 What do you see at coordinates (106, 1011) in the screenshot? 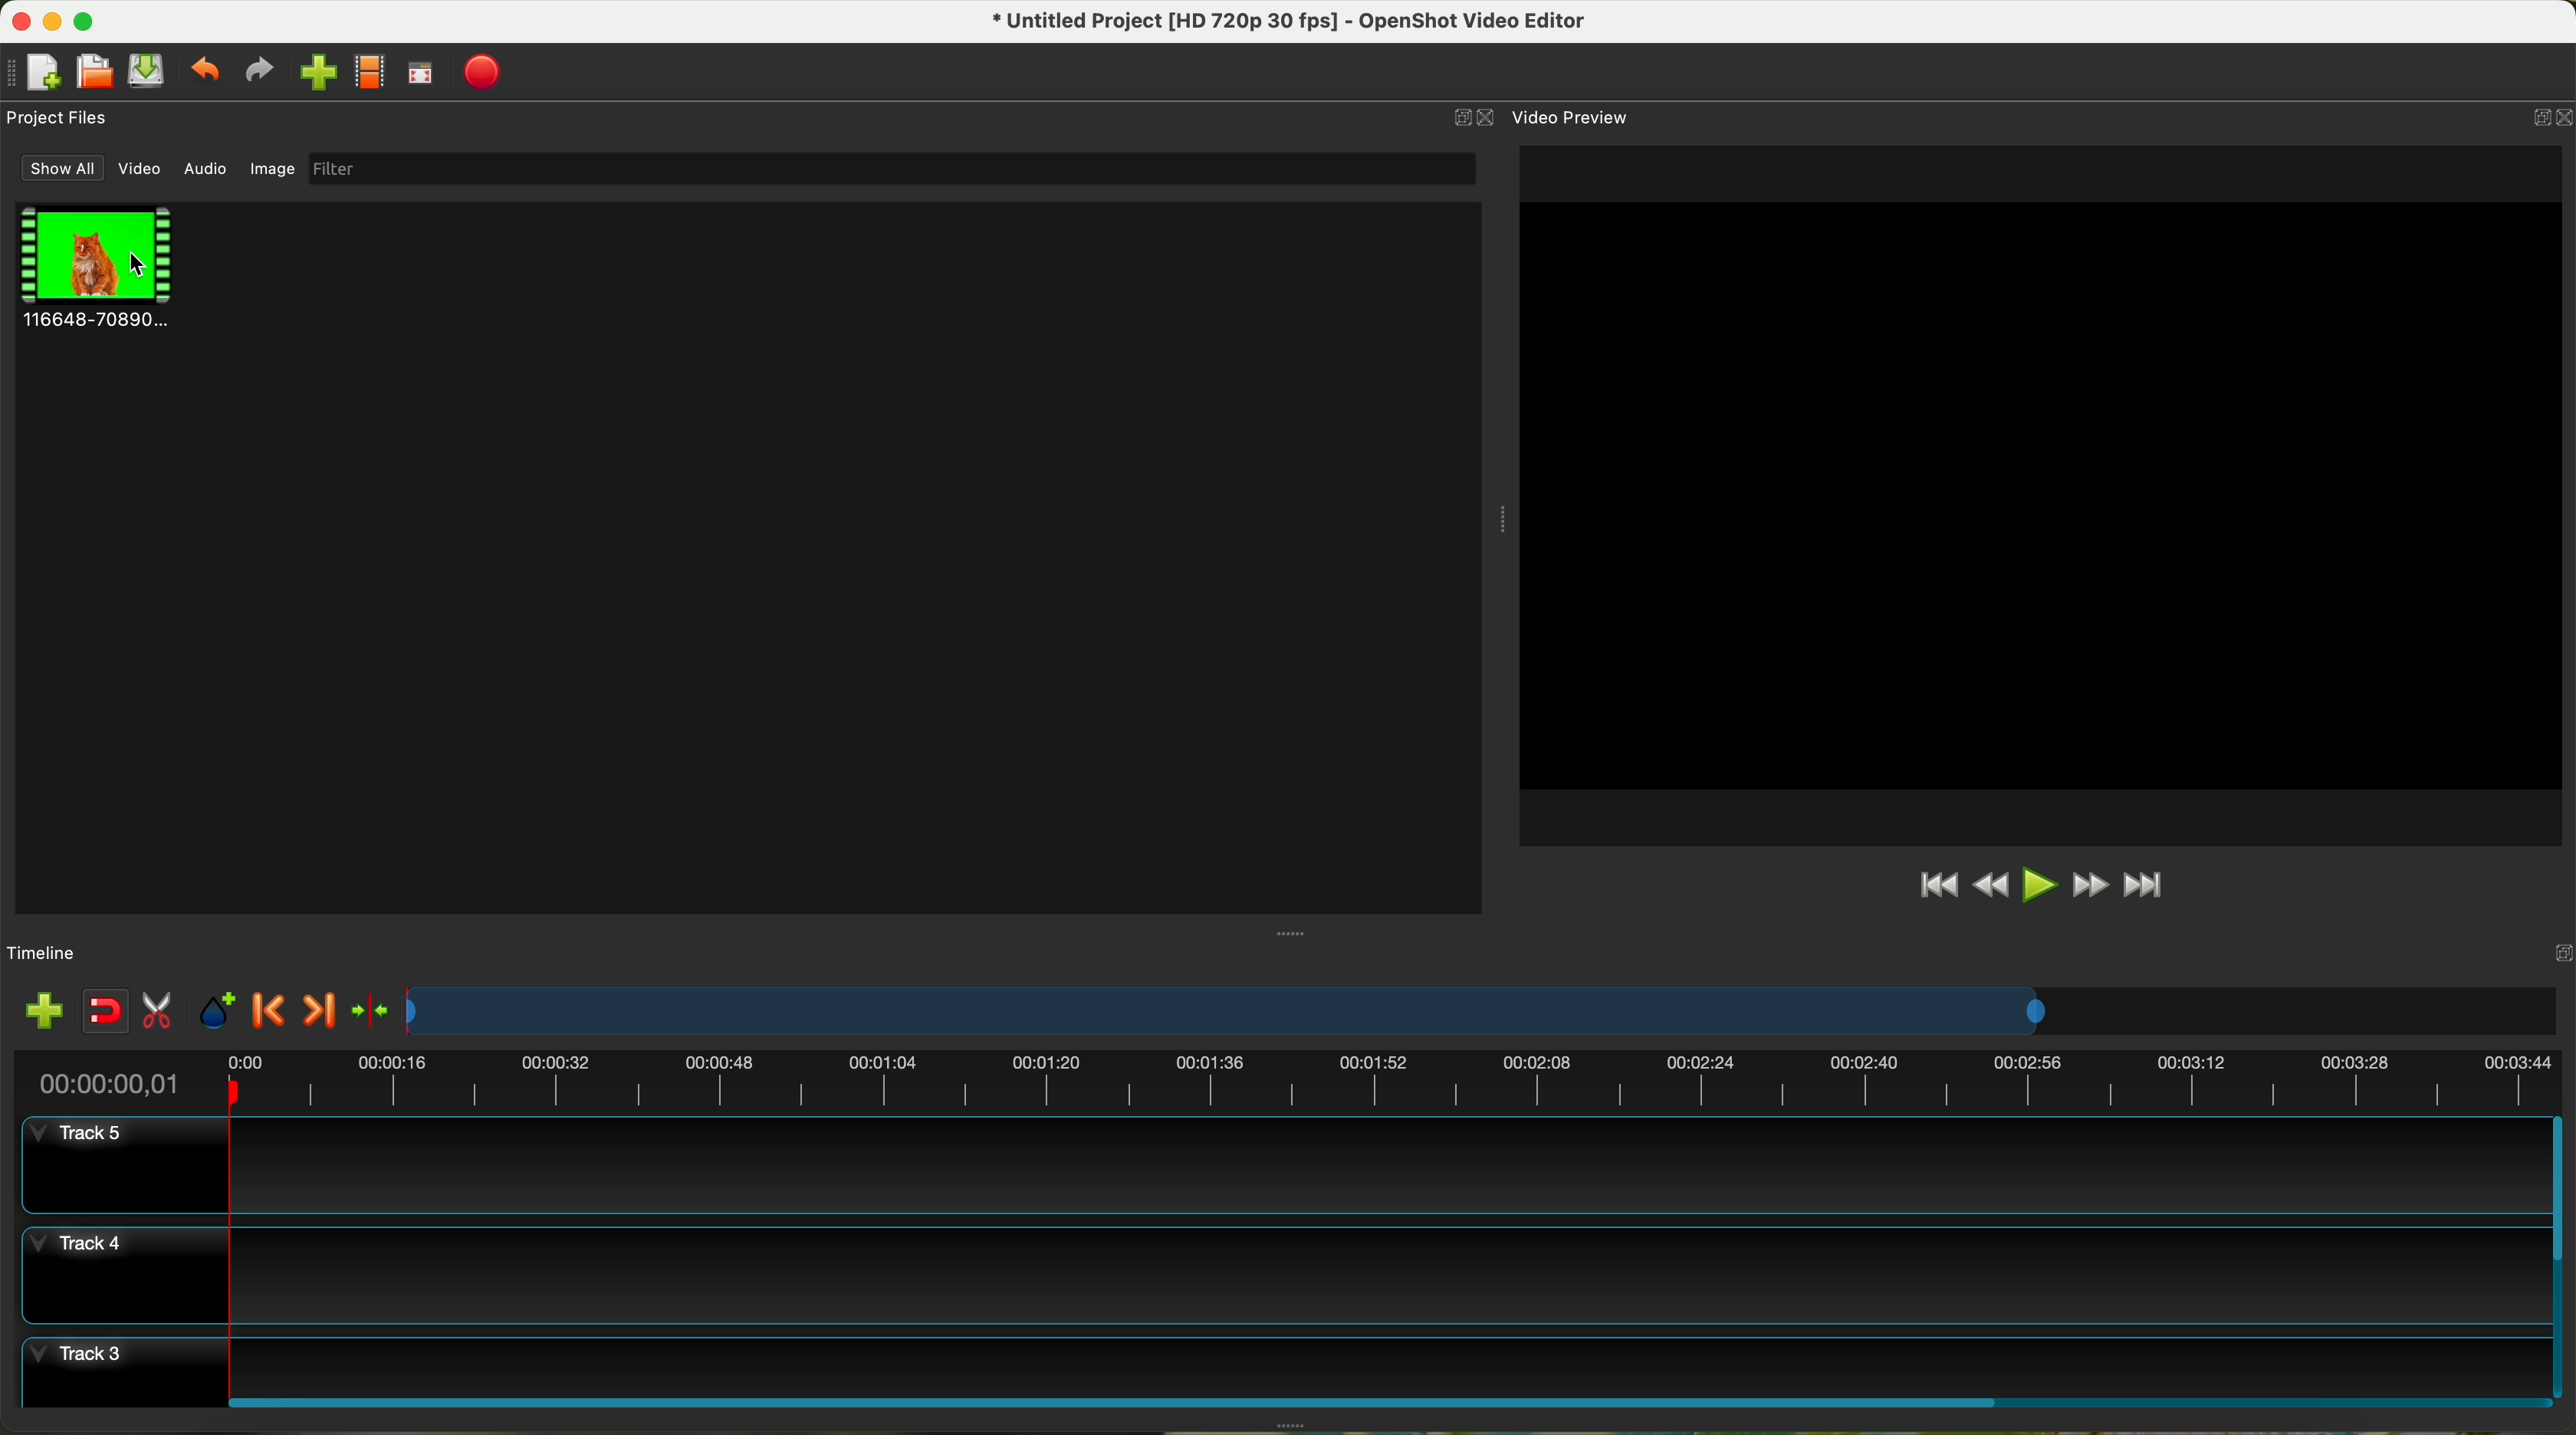
I see `disable snapping` at bounding box center [106, 1011].